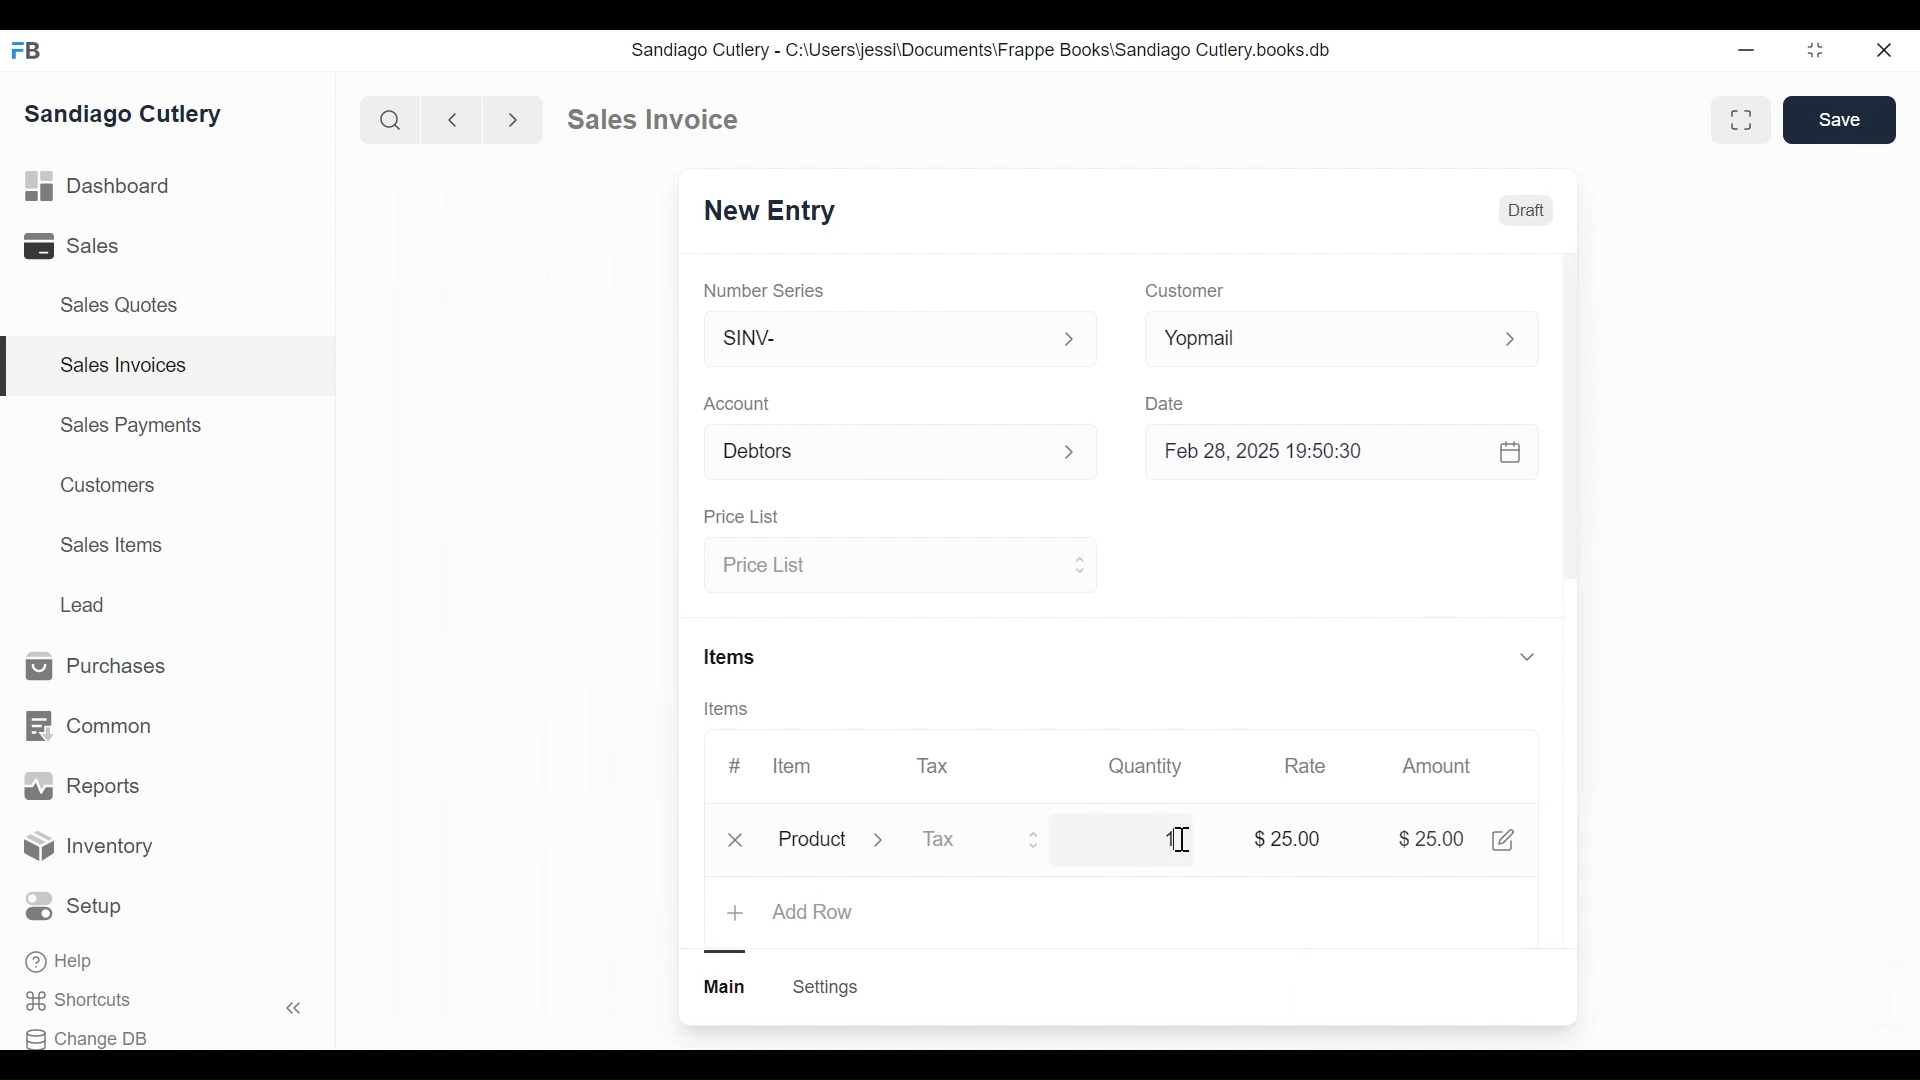 The image size is (1920, 1080). I want to click on Price List, so click(746, 517).